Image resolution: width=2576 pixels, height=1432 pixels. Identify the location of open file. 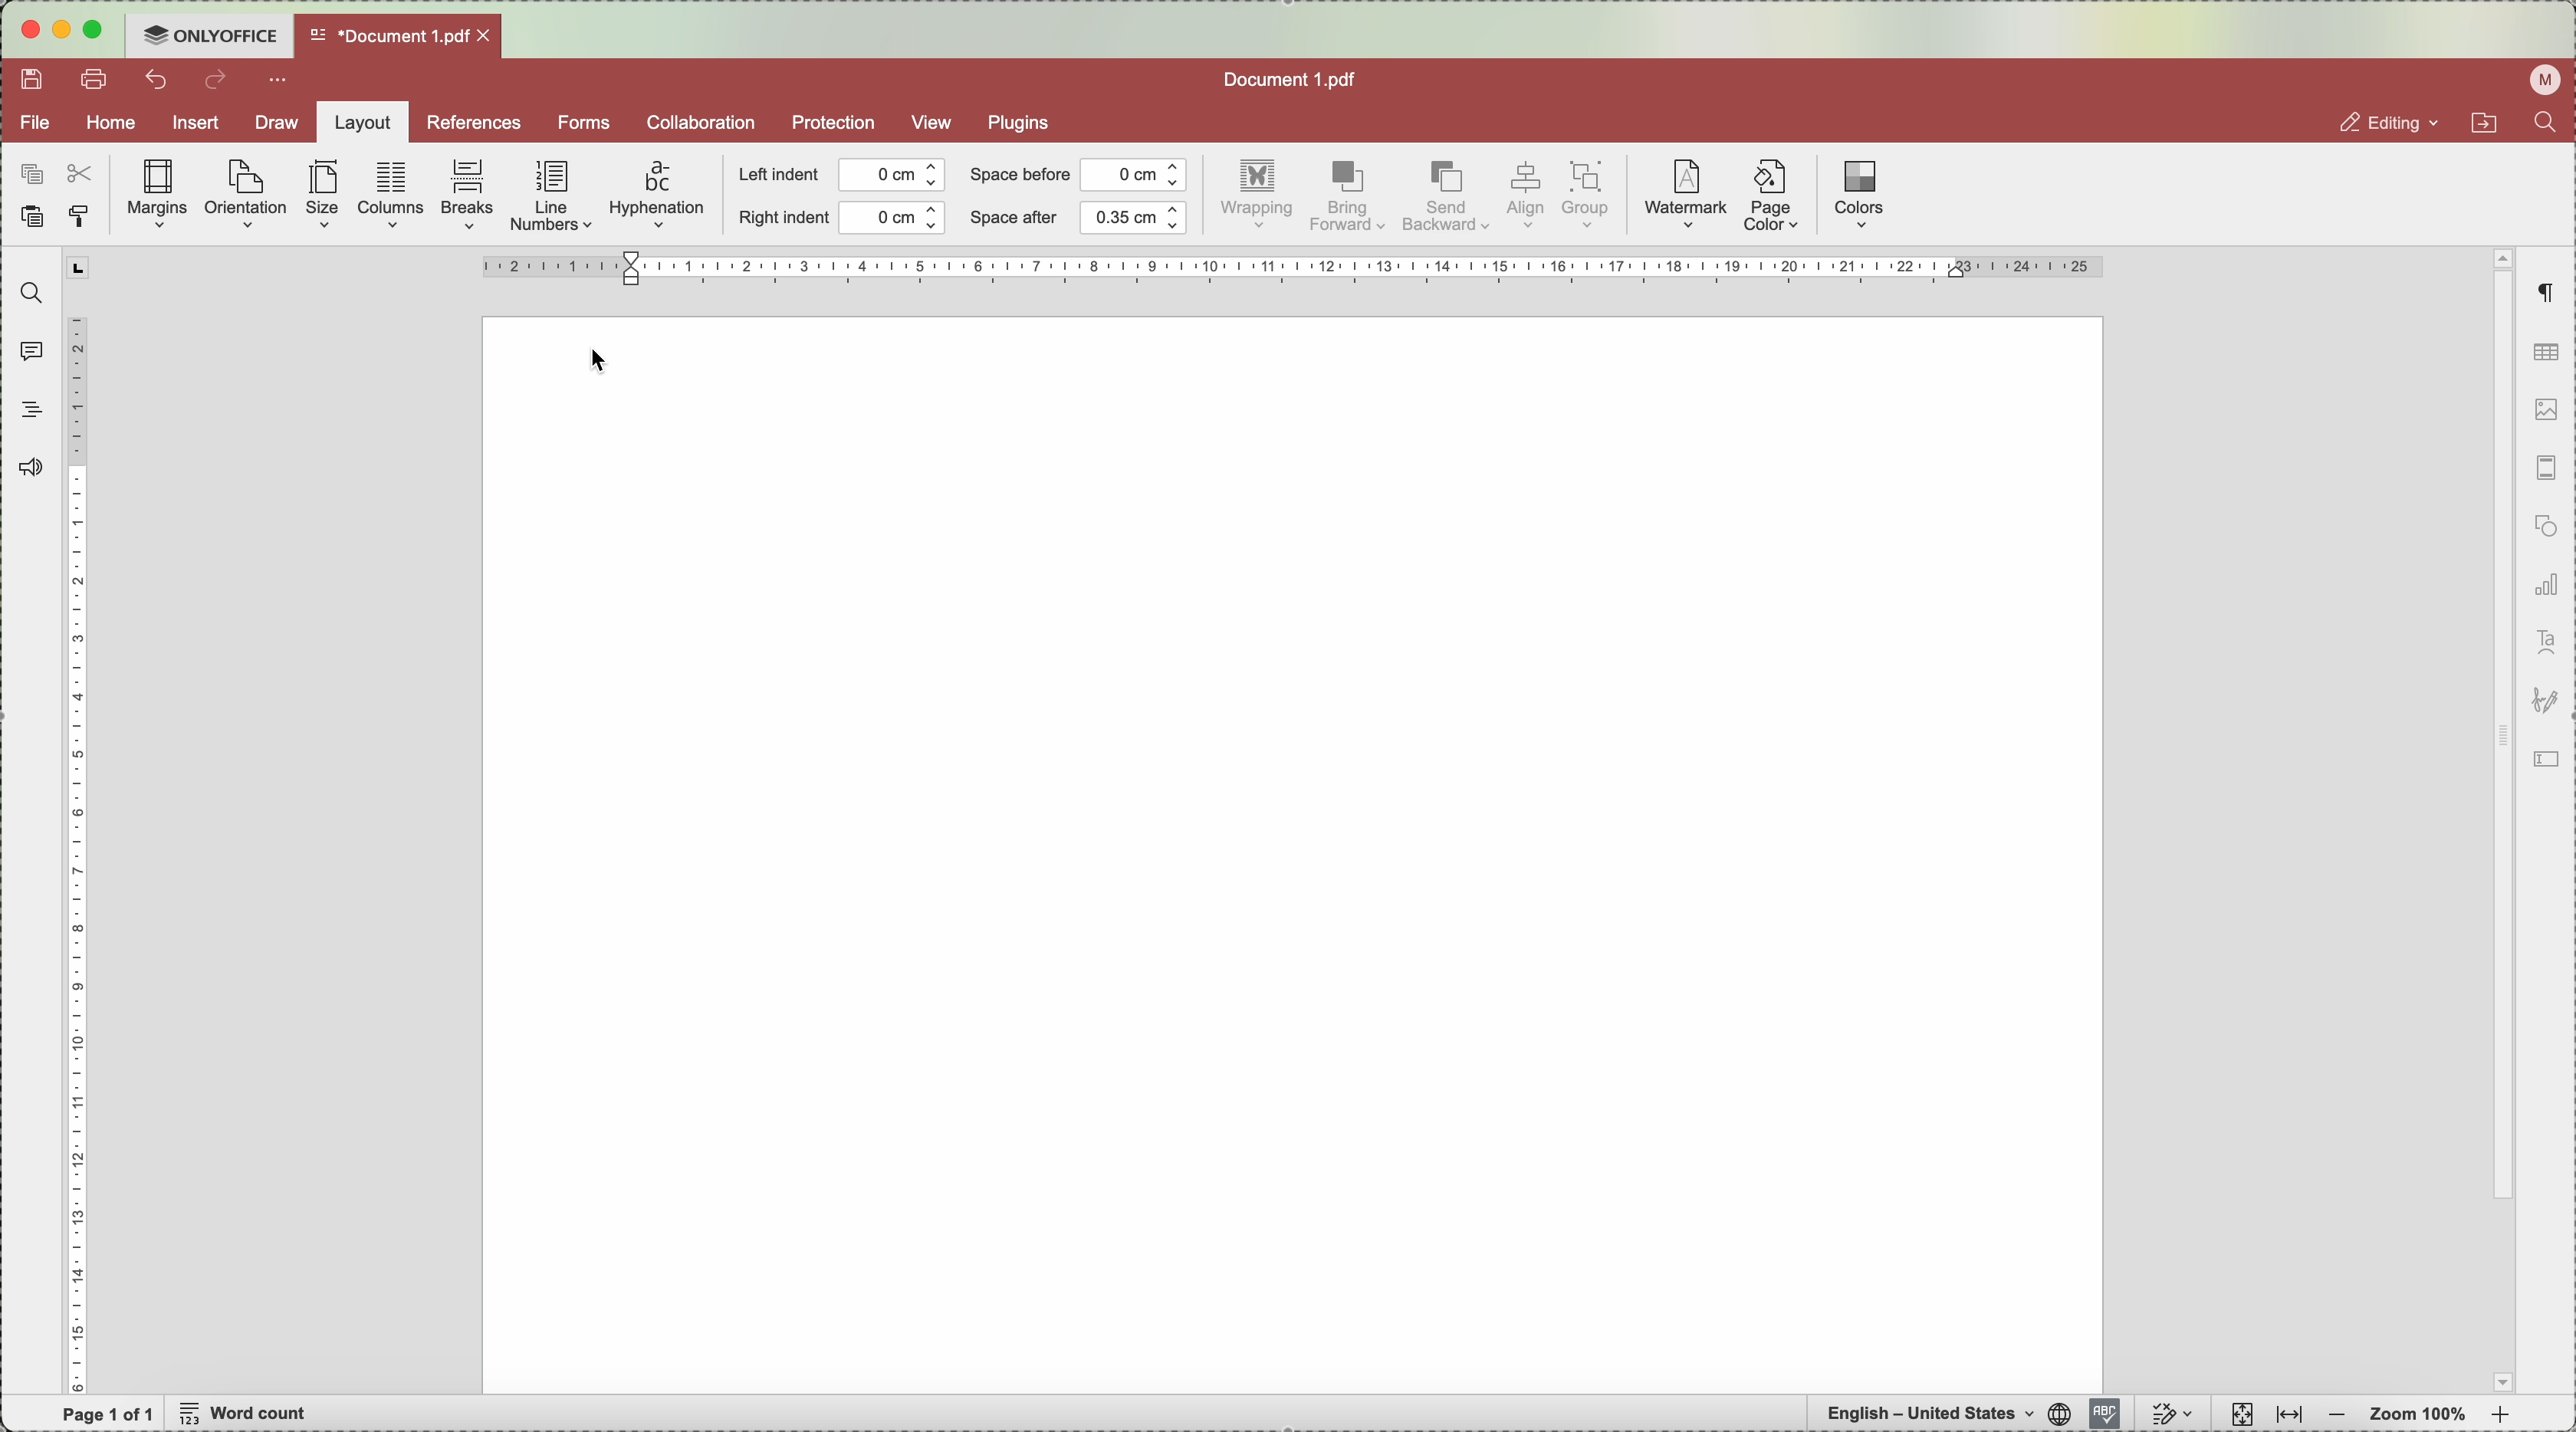
(395, 35).